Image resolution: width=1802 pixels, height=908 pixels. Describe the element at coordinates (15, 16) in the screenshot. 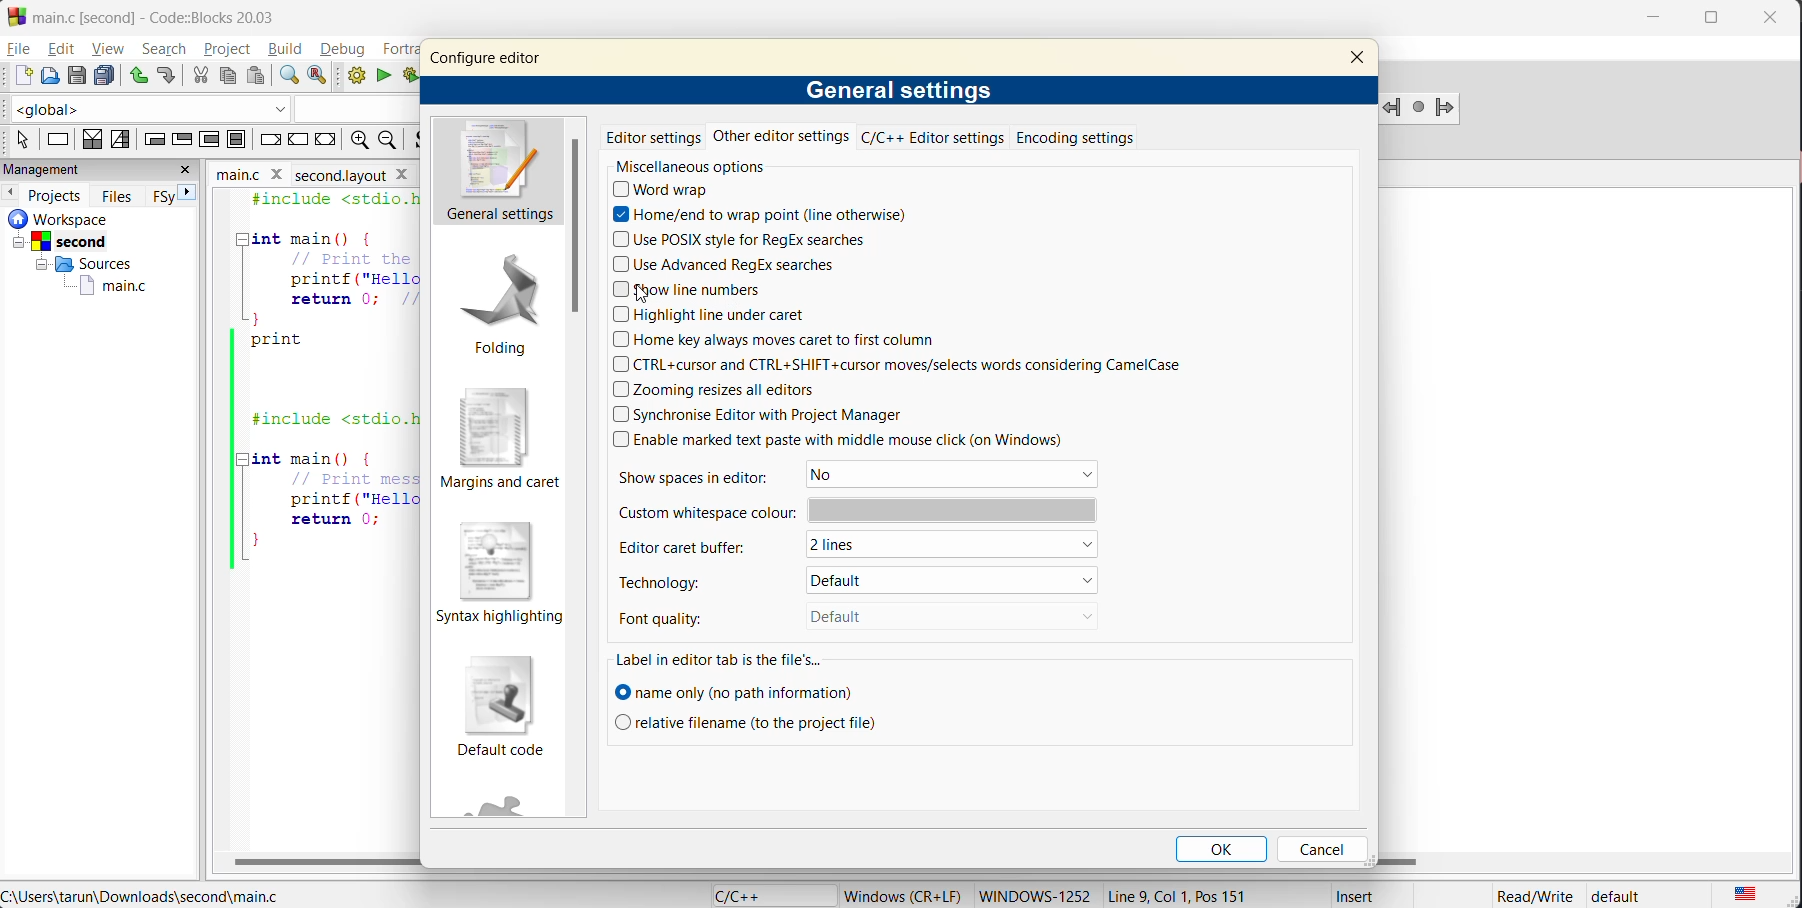

I see `Codeblock logo` at that location.